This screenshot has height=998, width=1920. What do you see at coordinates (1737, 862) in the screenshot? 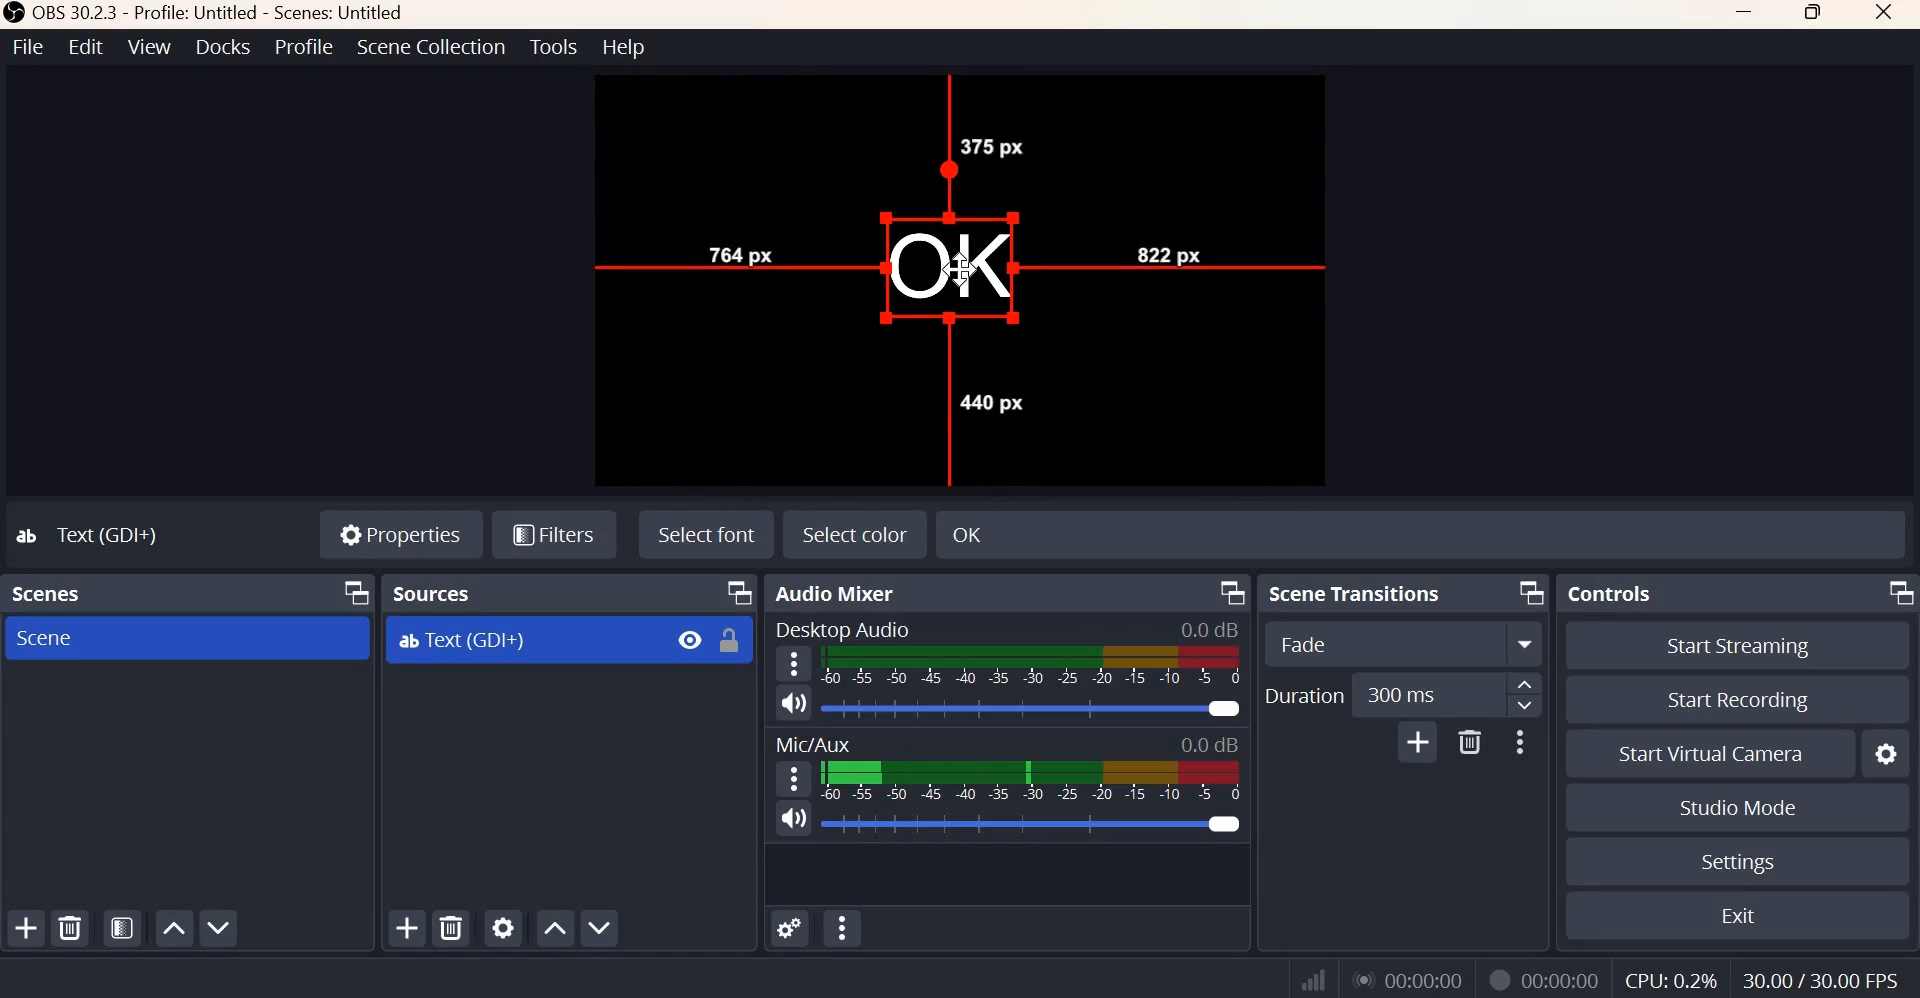
I see `Settings` at bounding box center [1737, 862].